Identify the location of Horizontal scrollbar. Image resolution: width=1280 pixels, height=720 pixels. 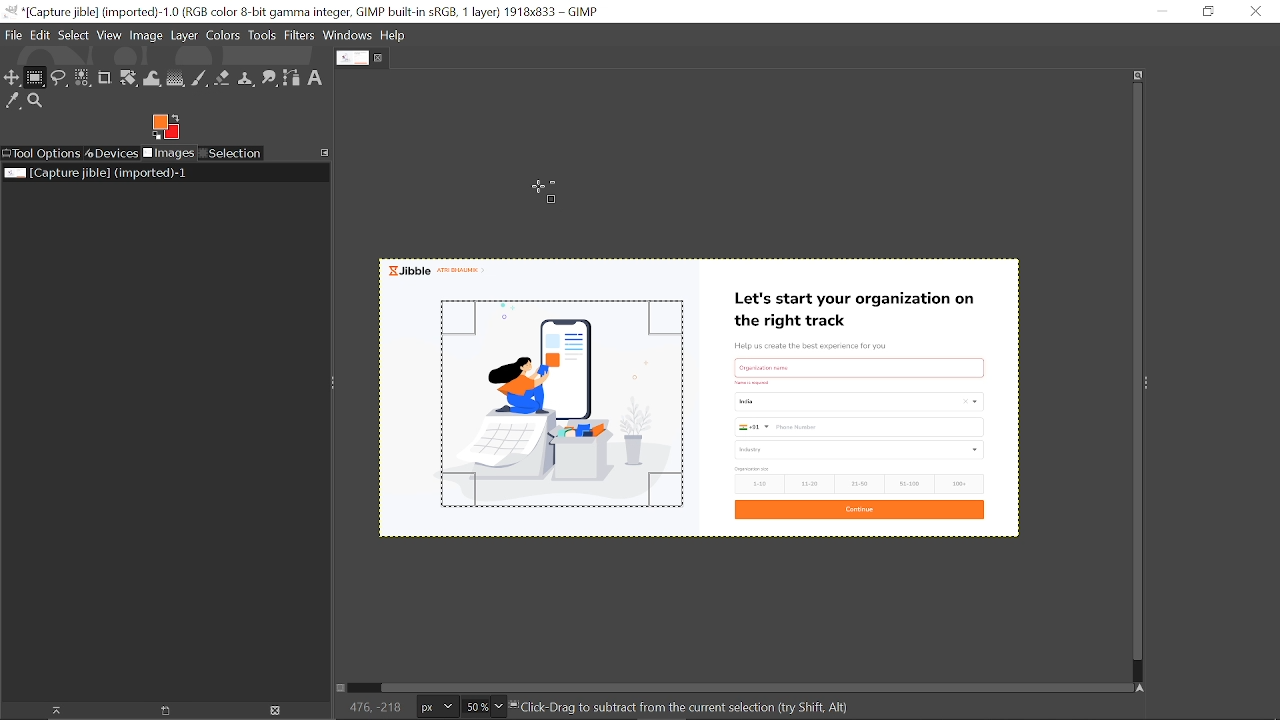
(745, 686).